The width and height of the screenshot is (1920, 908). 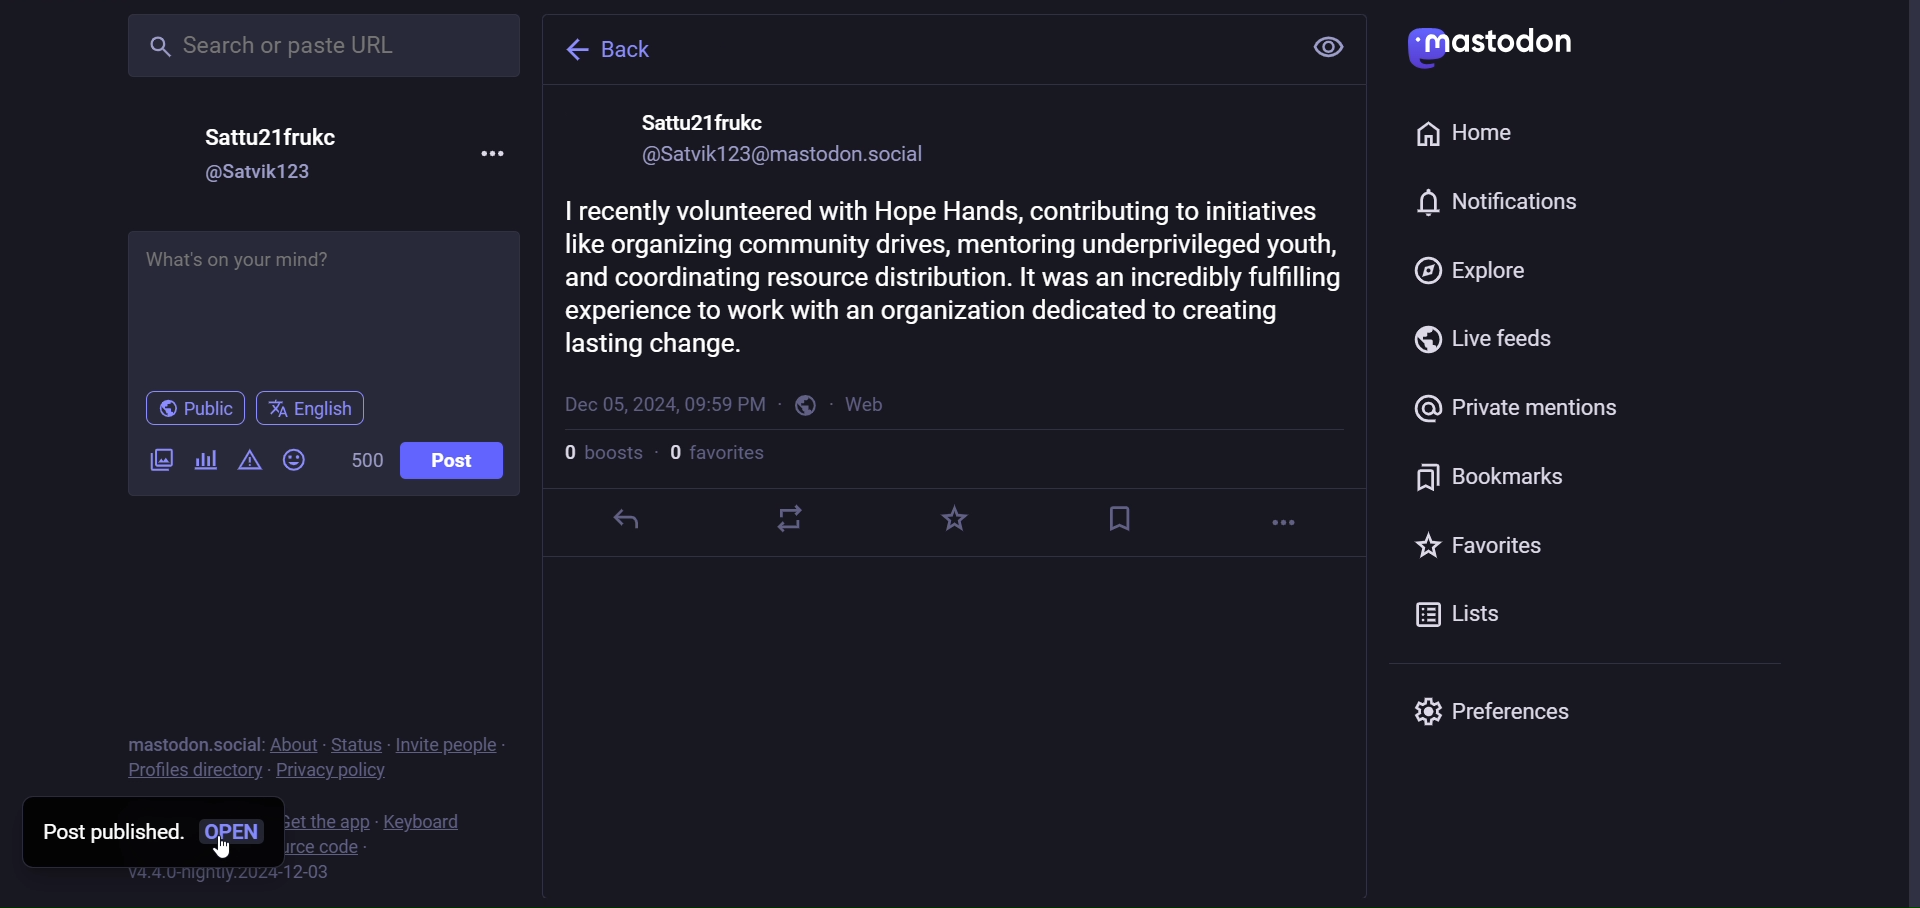 What do you see at coordinates (1489, 479) in the screenshot?
I see `bookmark` at bounding box center [1489, 479].